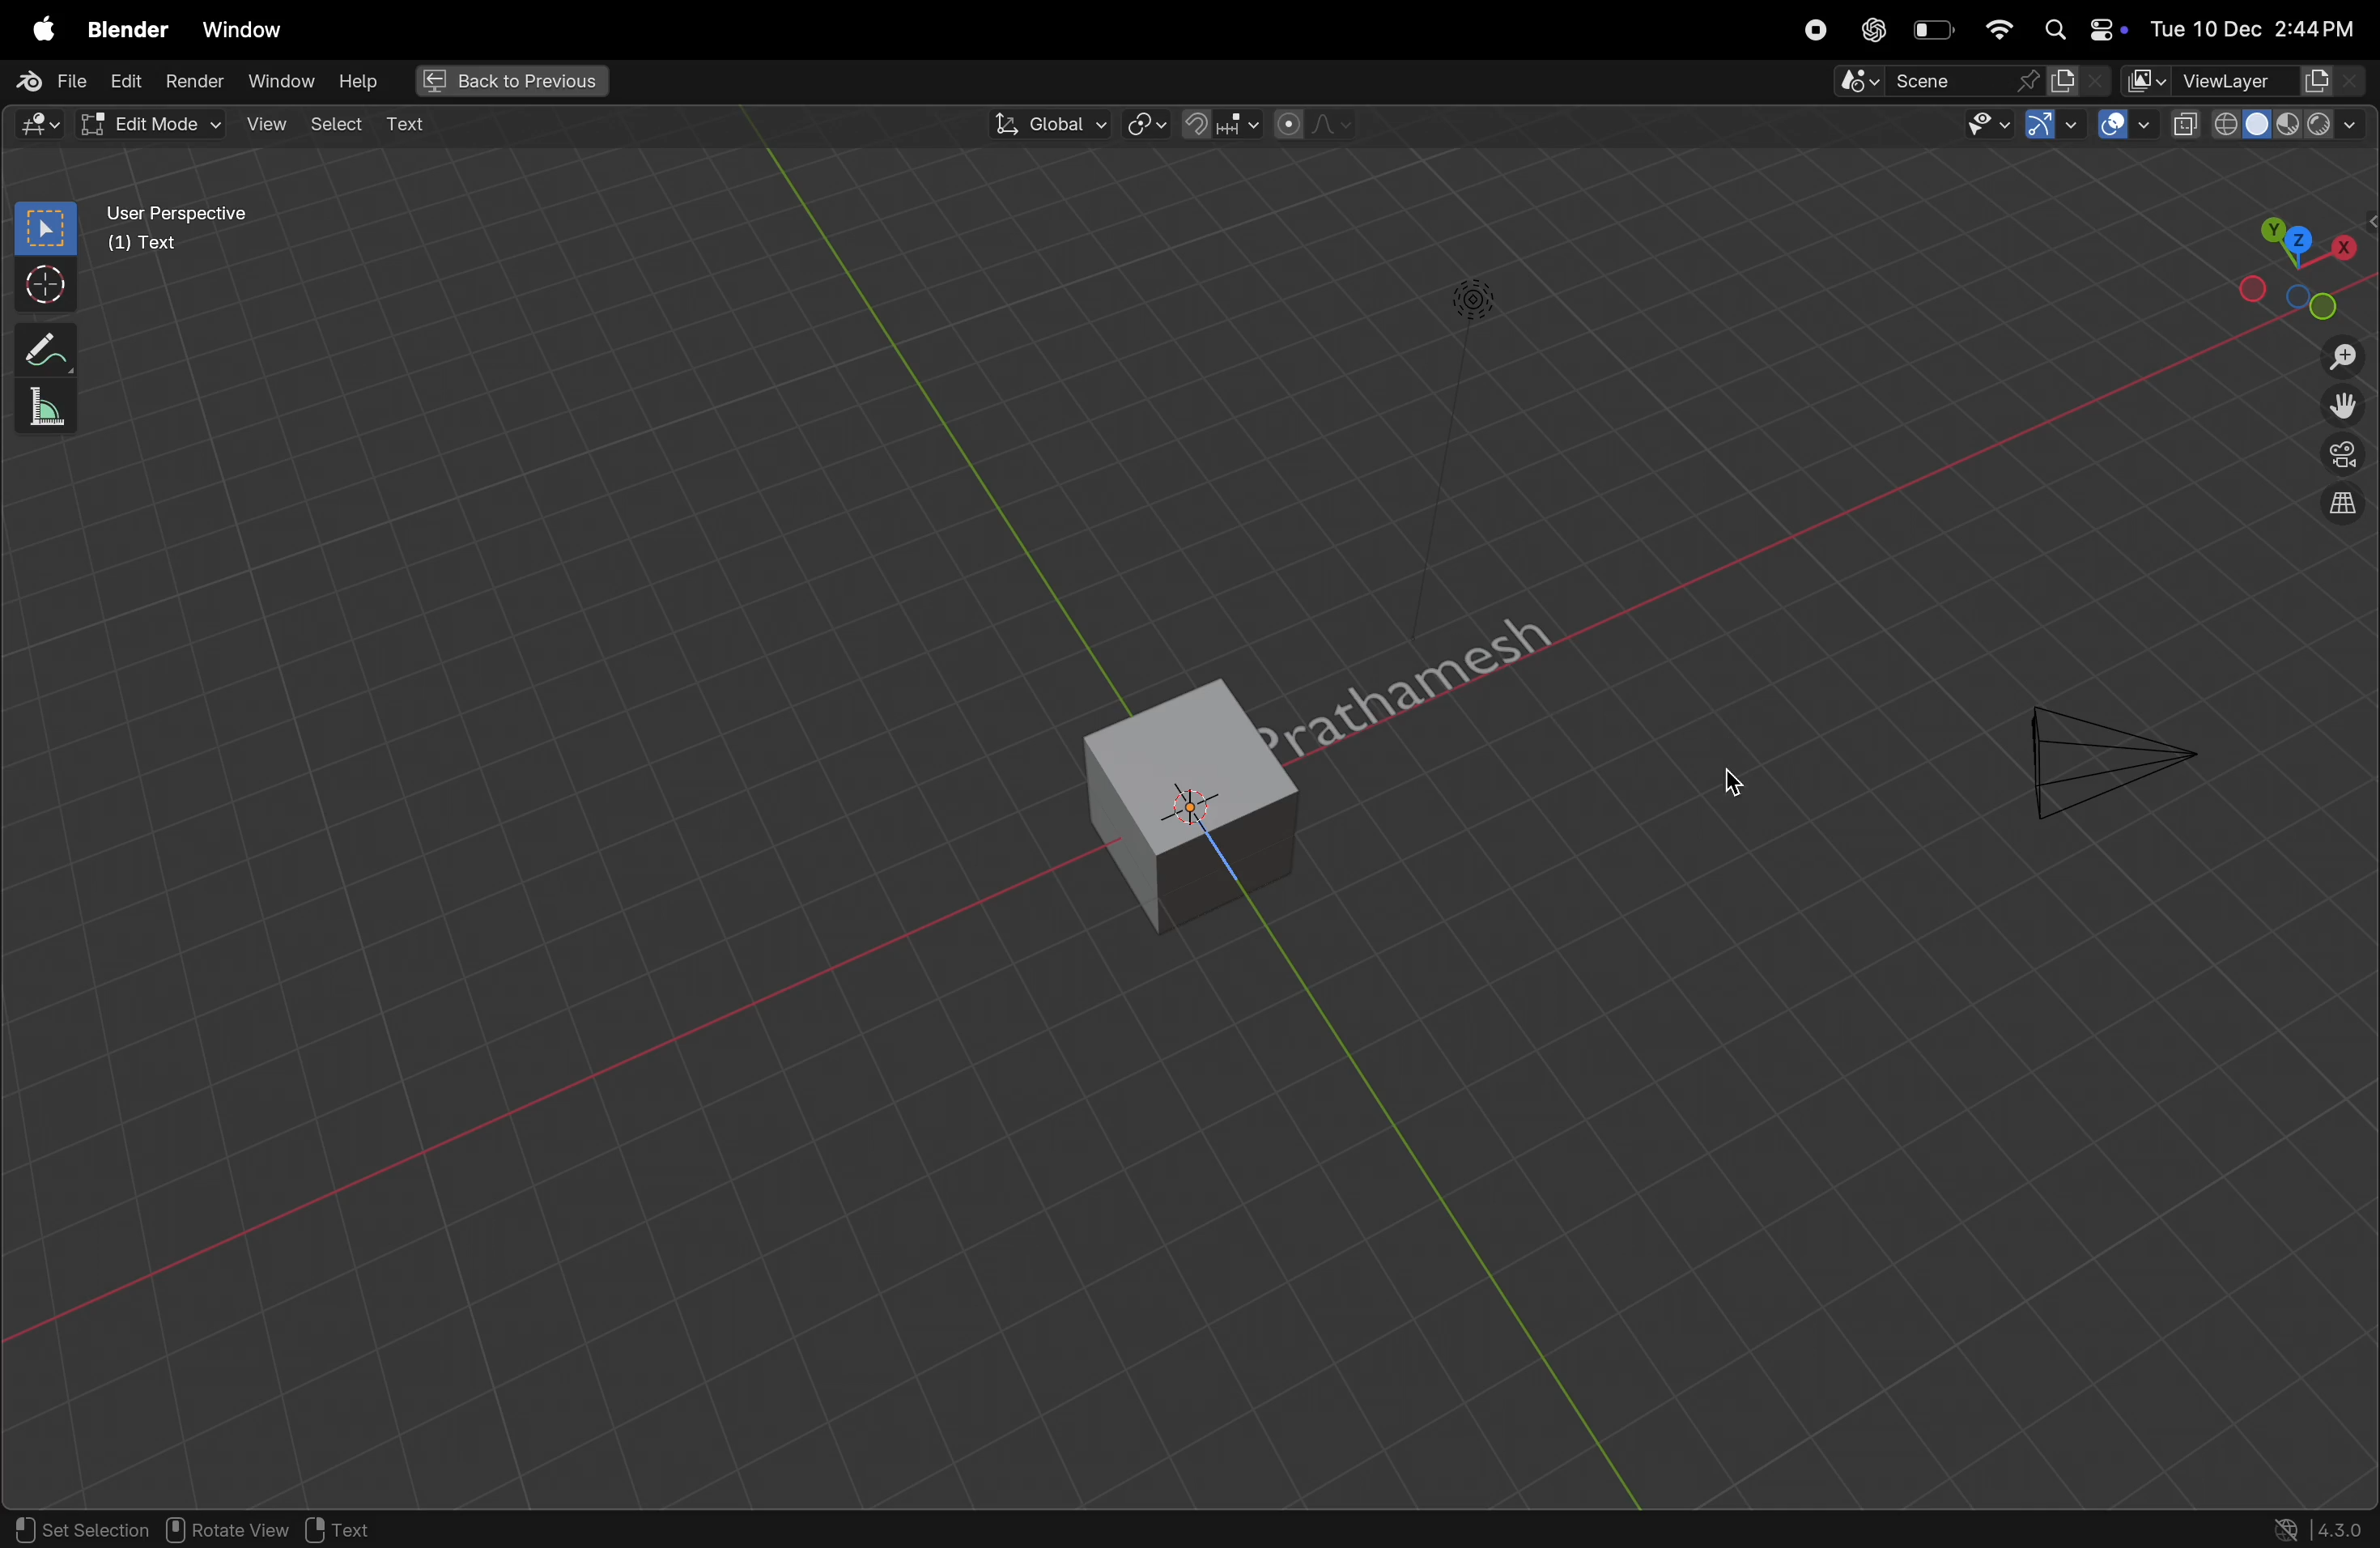  Describe the element at coordinates (414, 123) in the screenshot. I see `add` at that location.